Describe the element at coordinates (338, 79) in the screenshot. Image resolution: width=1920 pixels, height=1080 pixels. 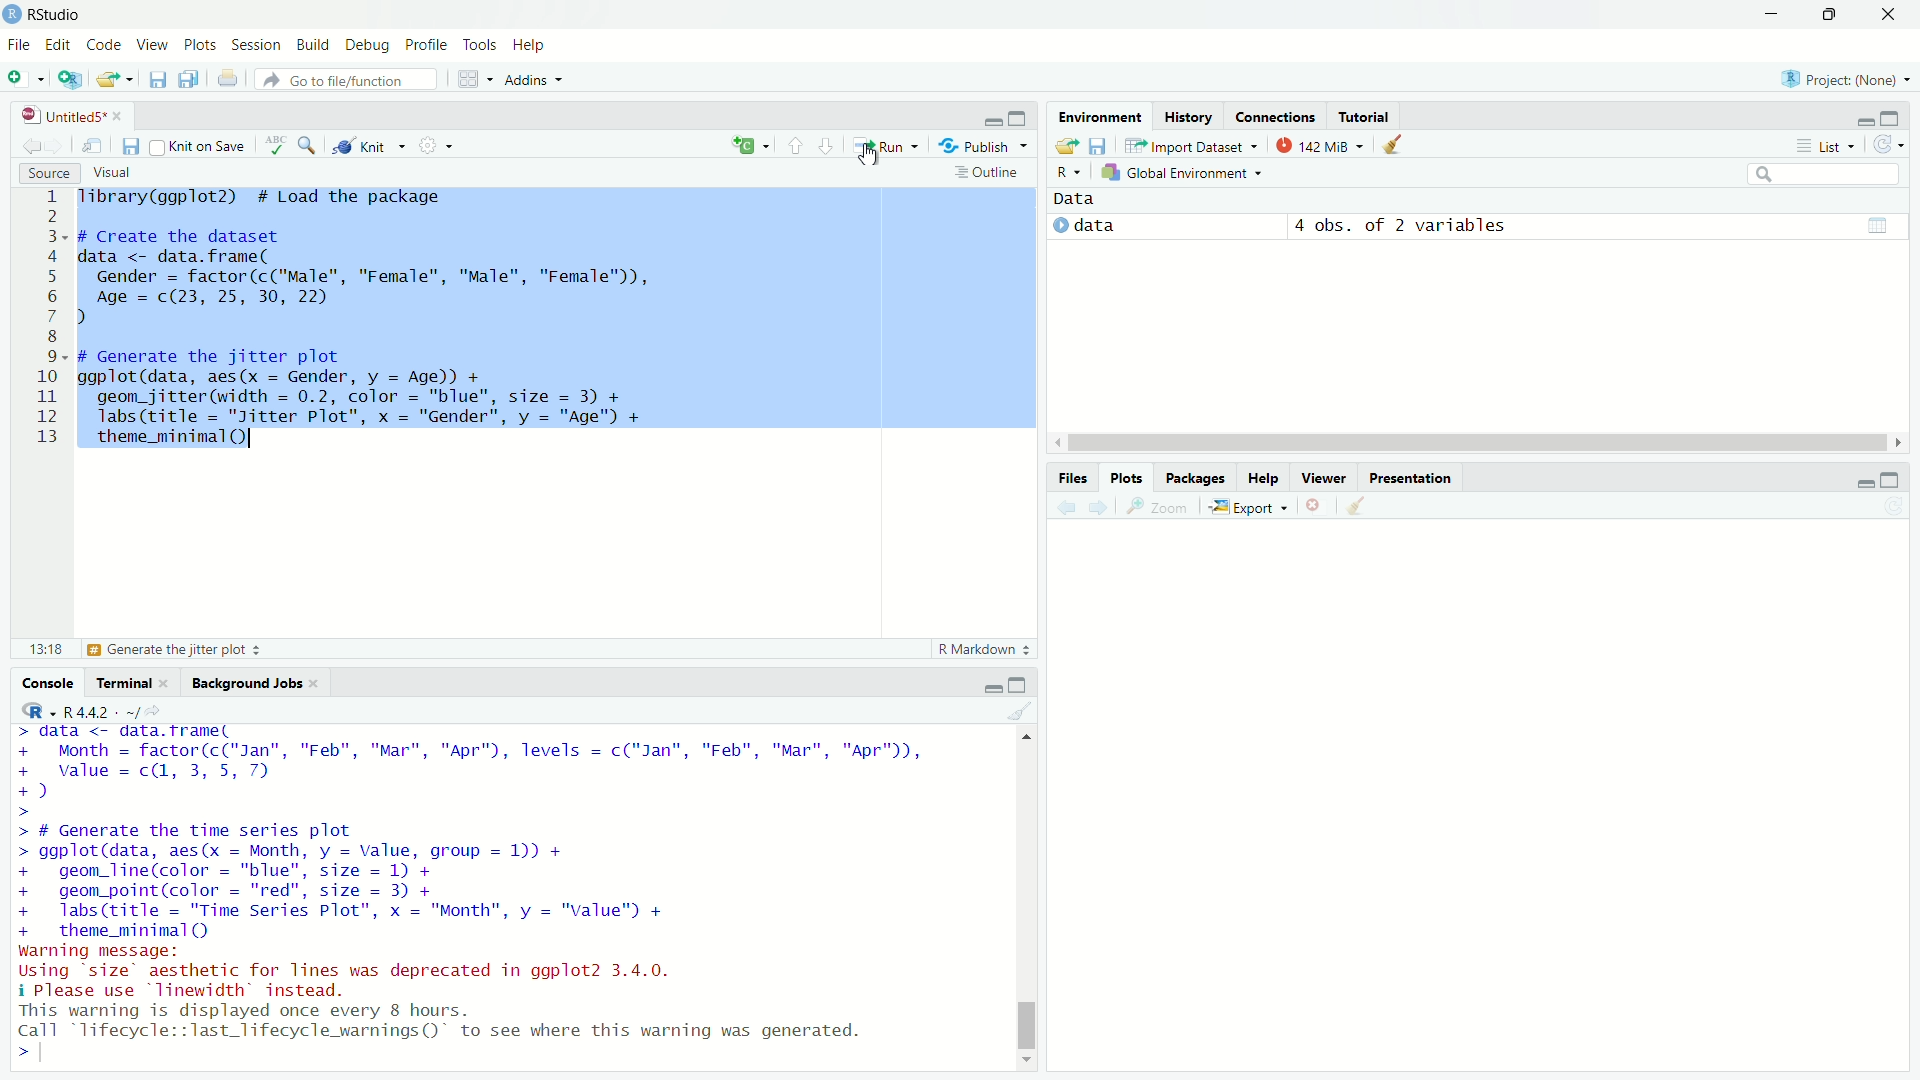
I see `go to file/function` at that location.